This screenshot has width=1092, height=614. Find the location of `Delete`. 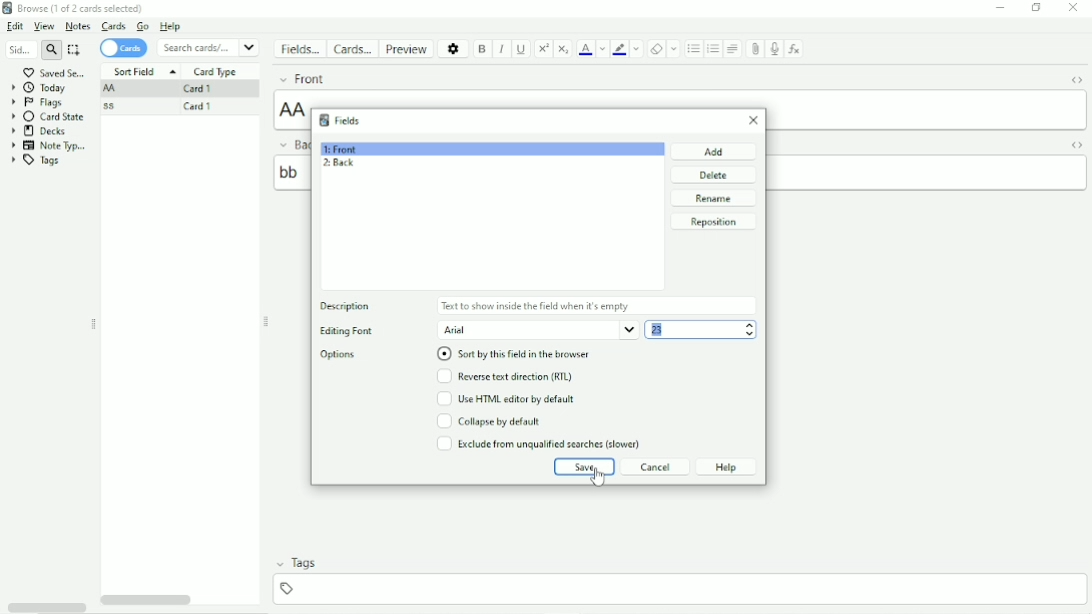

Delete is located at coordinates (713, 175).